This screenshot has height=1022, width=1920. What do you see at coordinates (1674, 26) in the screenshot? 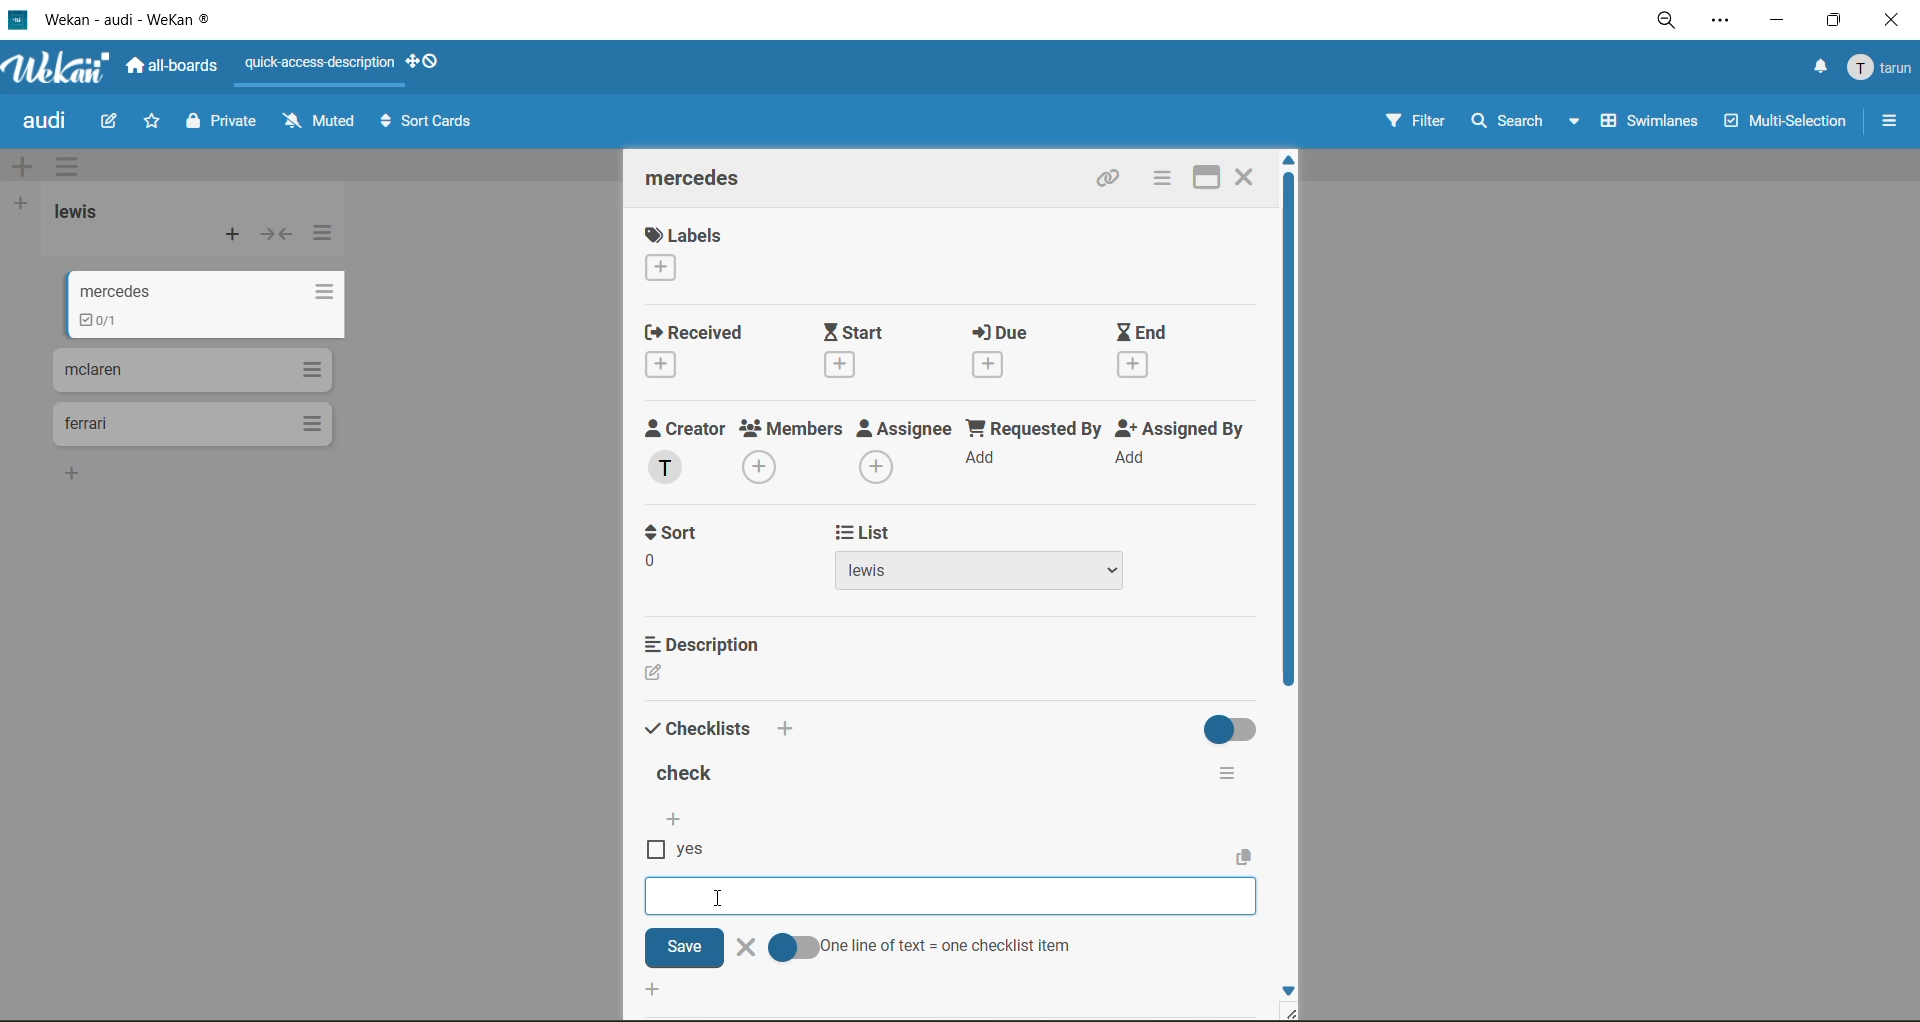
I see `zoom` at bounding box center [1674, 26].